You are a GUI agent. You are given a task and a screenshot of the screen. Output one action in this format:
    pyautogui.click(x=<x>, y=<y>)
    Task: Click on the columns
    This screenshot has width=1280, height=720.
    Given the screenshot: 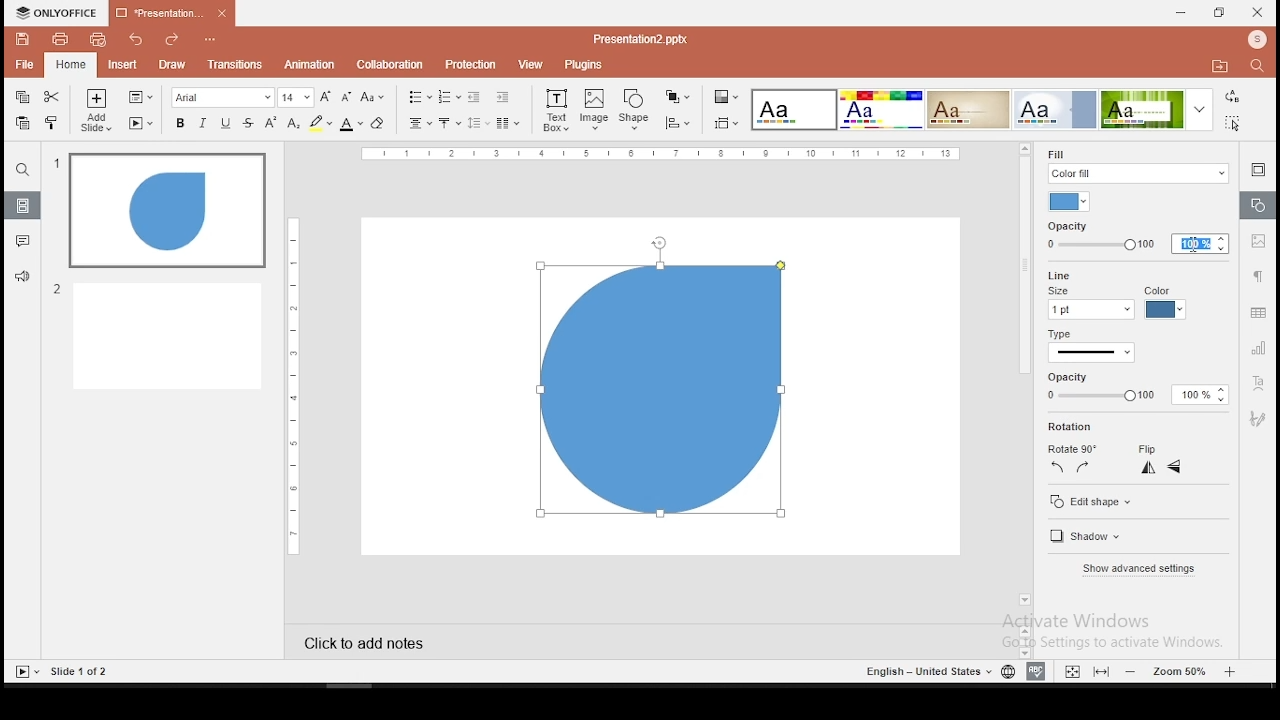 What is the action you would take?
    pyautogui.click(x=504, y=123)
    